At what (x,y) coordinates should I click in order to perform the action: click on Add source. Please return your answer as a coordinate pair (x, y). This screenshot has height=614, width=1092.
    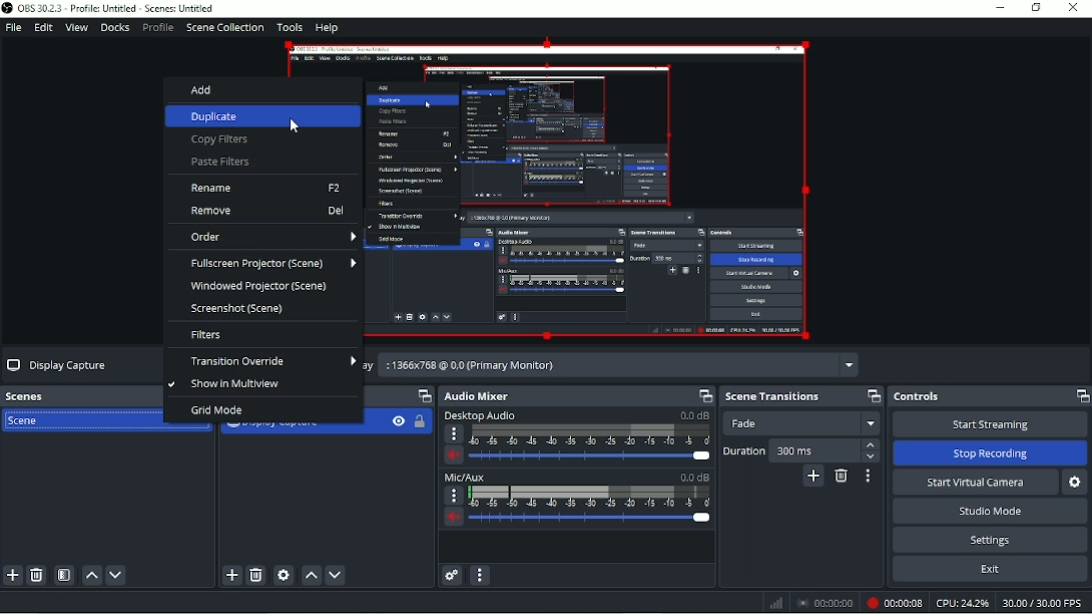
    Looking at the image, I should click on (232, 576).